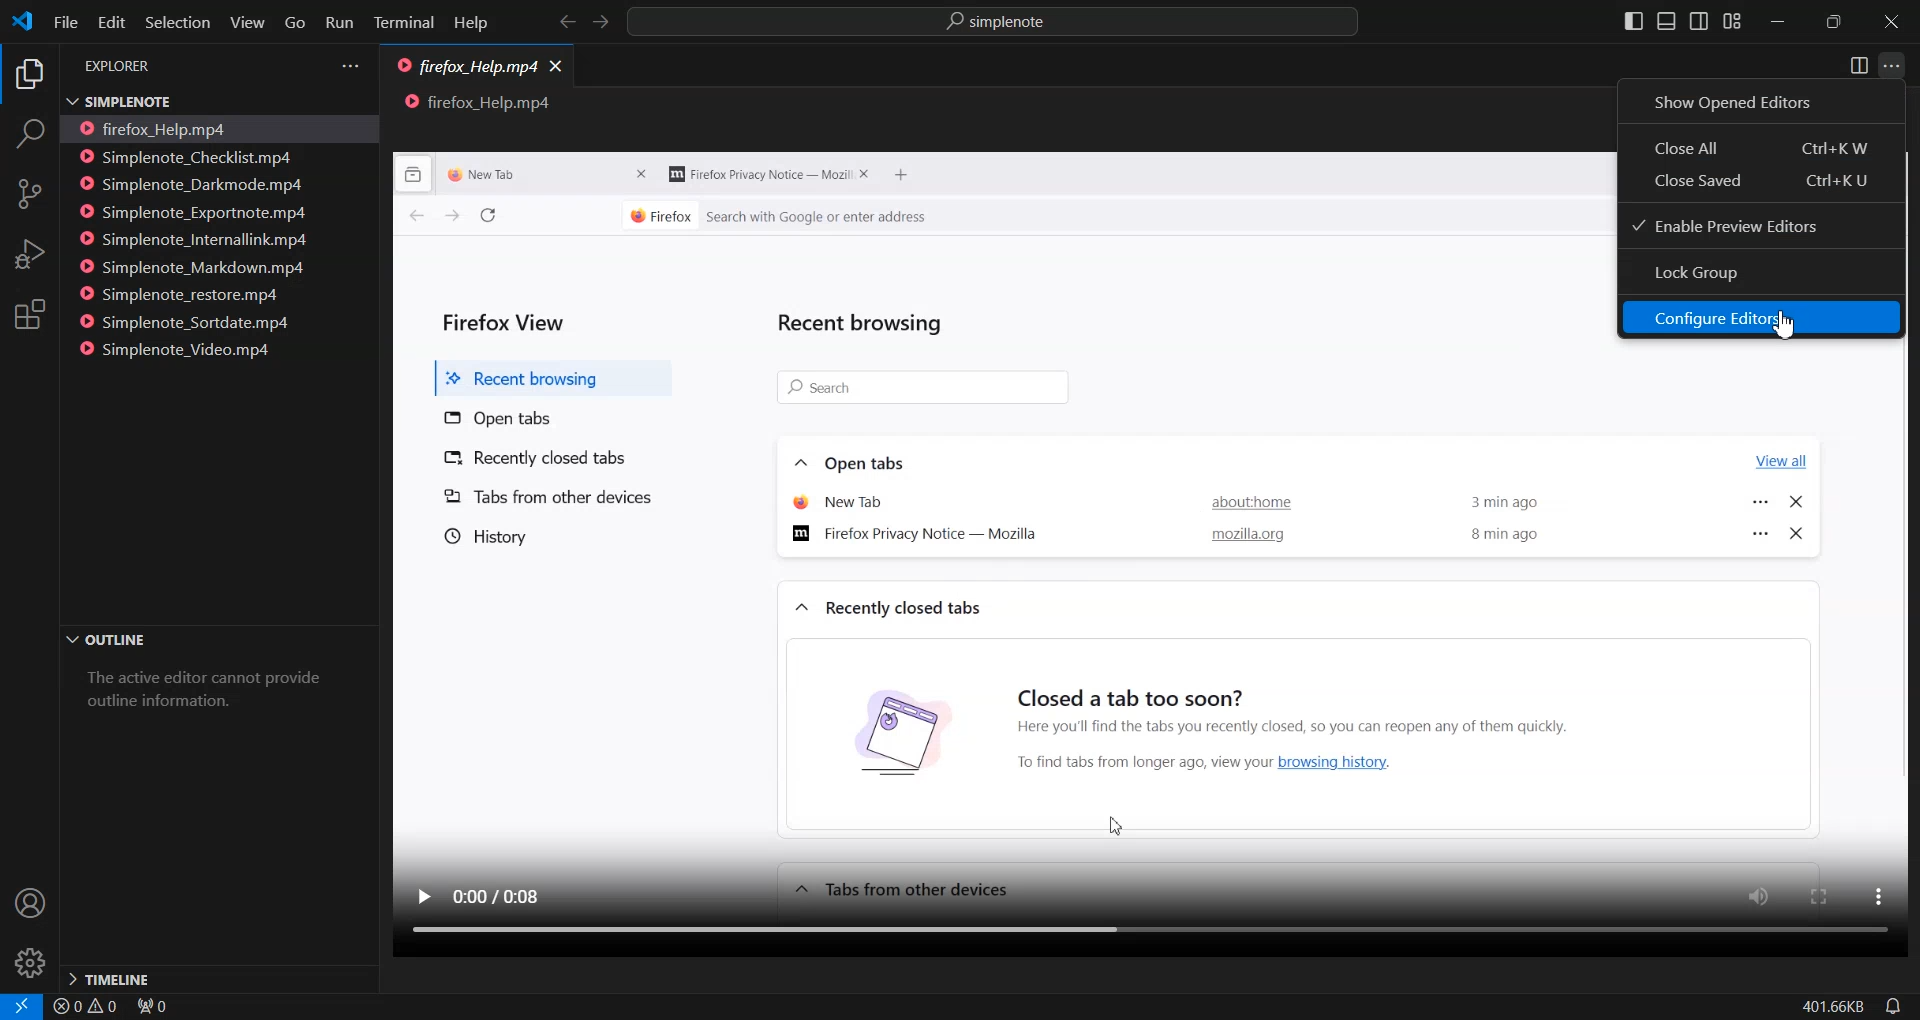 This screenshot has height=1020, width=1920. I want to click on Go forward, so click(599, 23).